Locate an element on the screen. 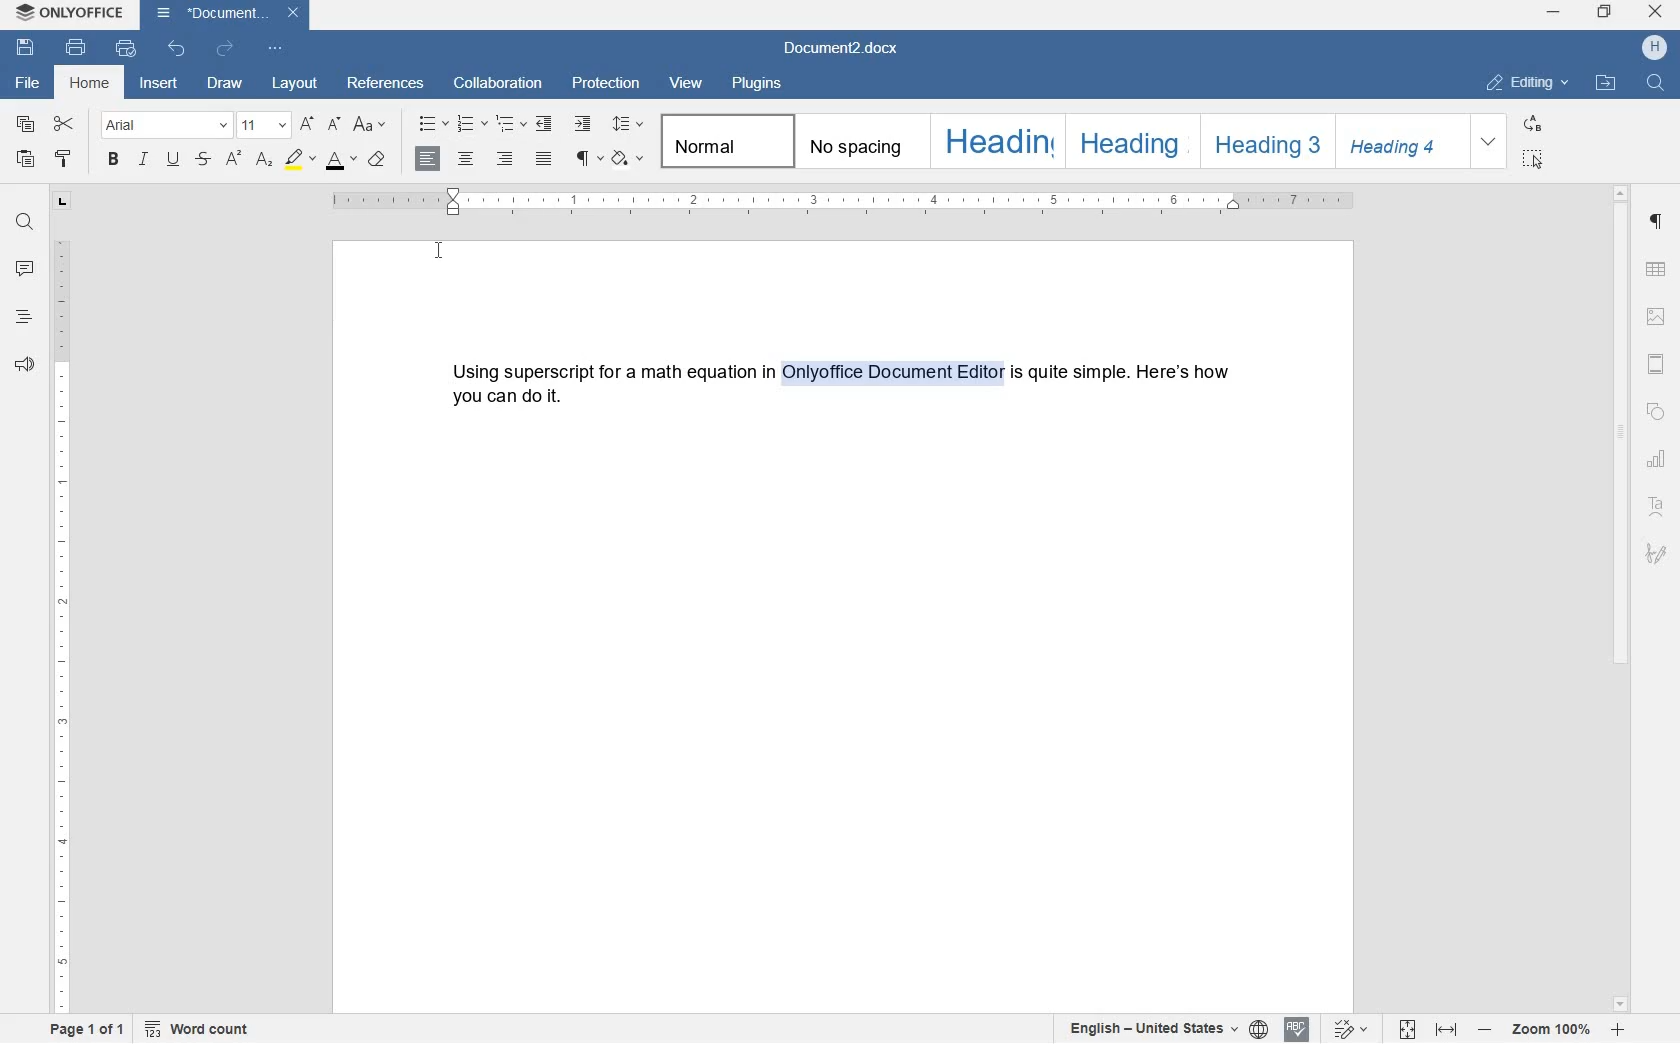 Image resolution: width=1680 pixels, height=1044 pixels. minimize is located at coordinates (1553, 12).